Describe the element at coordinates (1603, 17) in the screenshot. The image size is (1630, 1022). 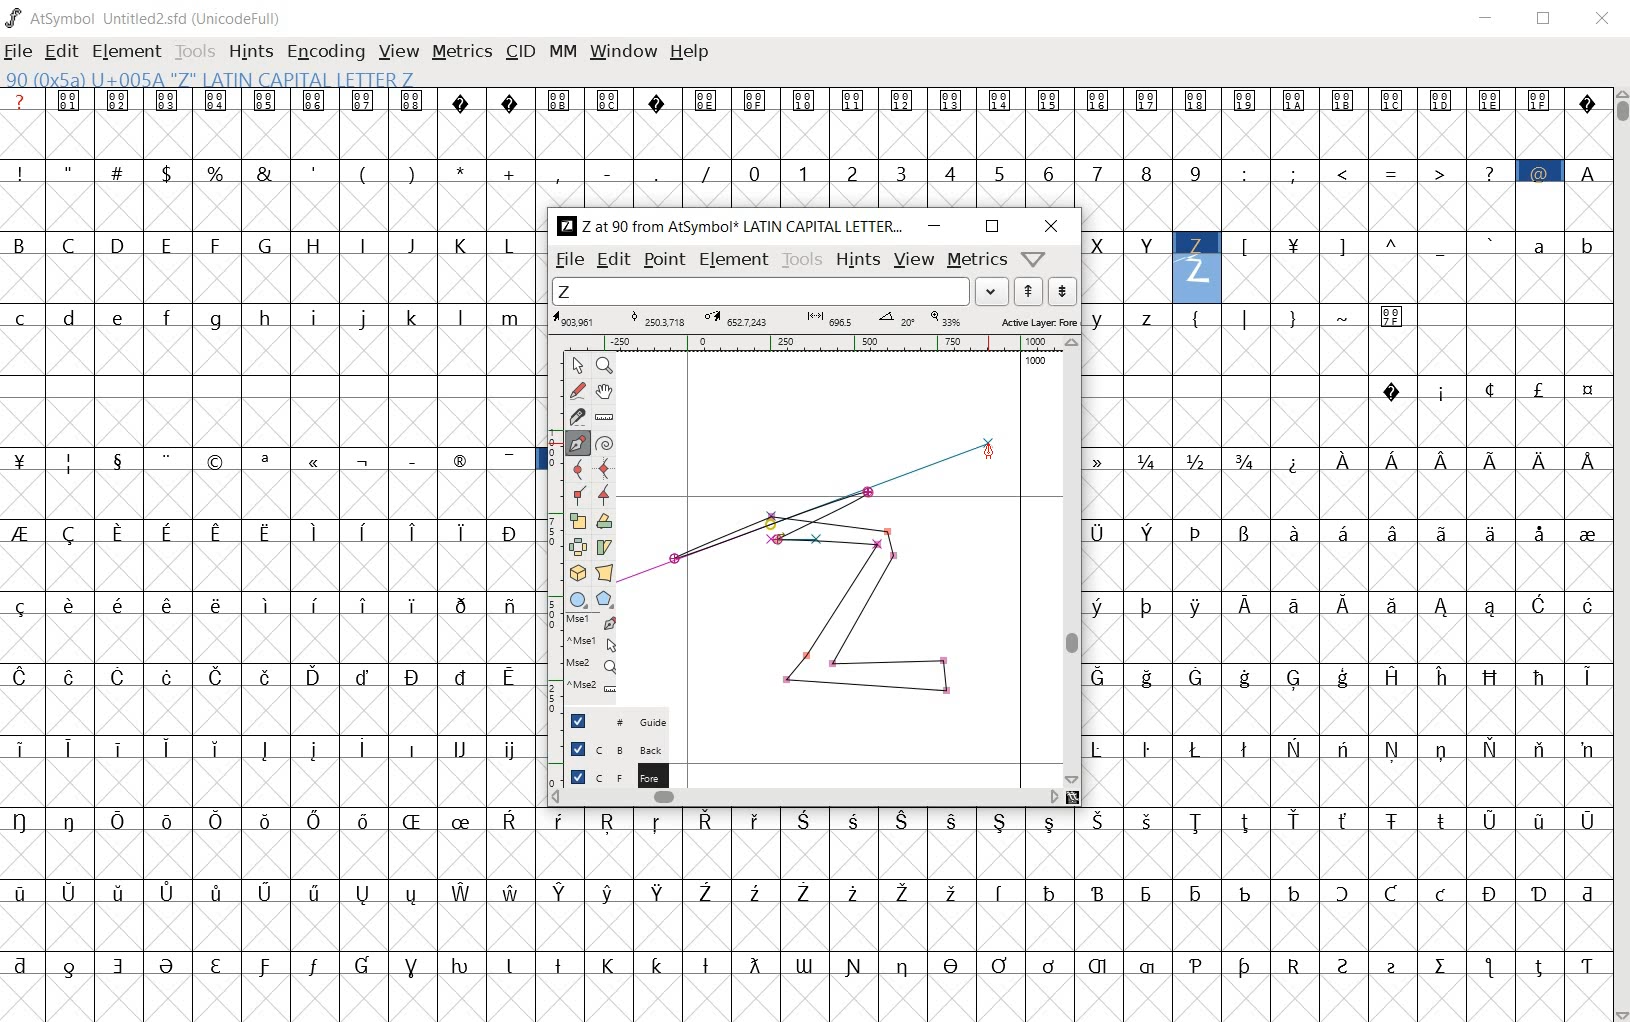
I see `close` at that location.